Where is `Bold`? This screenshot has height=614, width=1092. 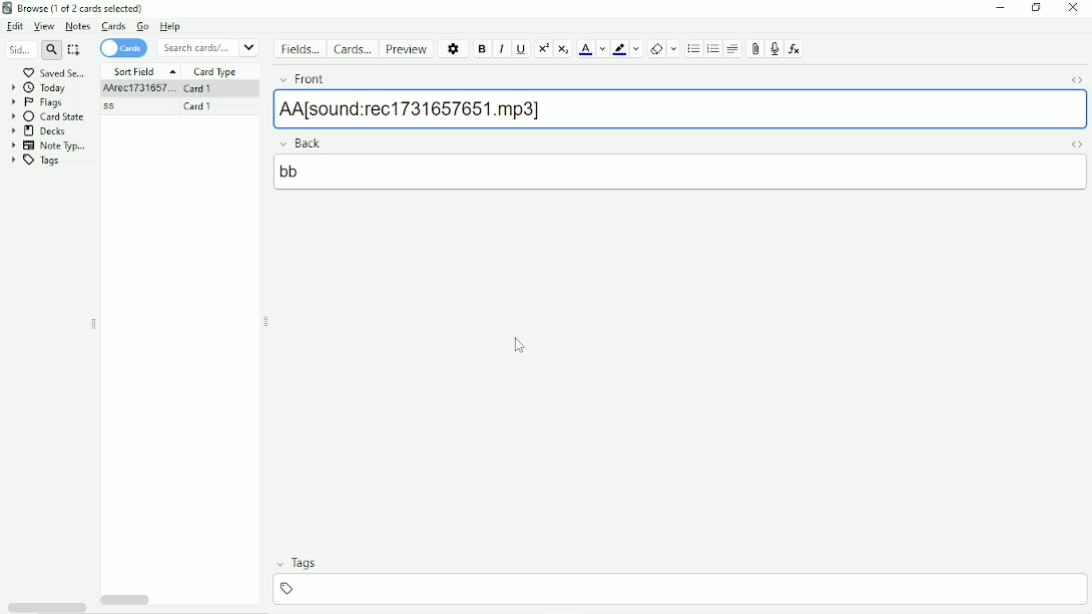
Bold is located at coordinates (482, 49).